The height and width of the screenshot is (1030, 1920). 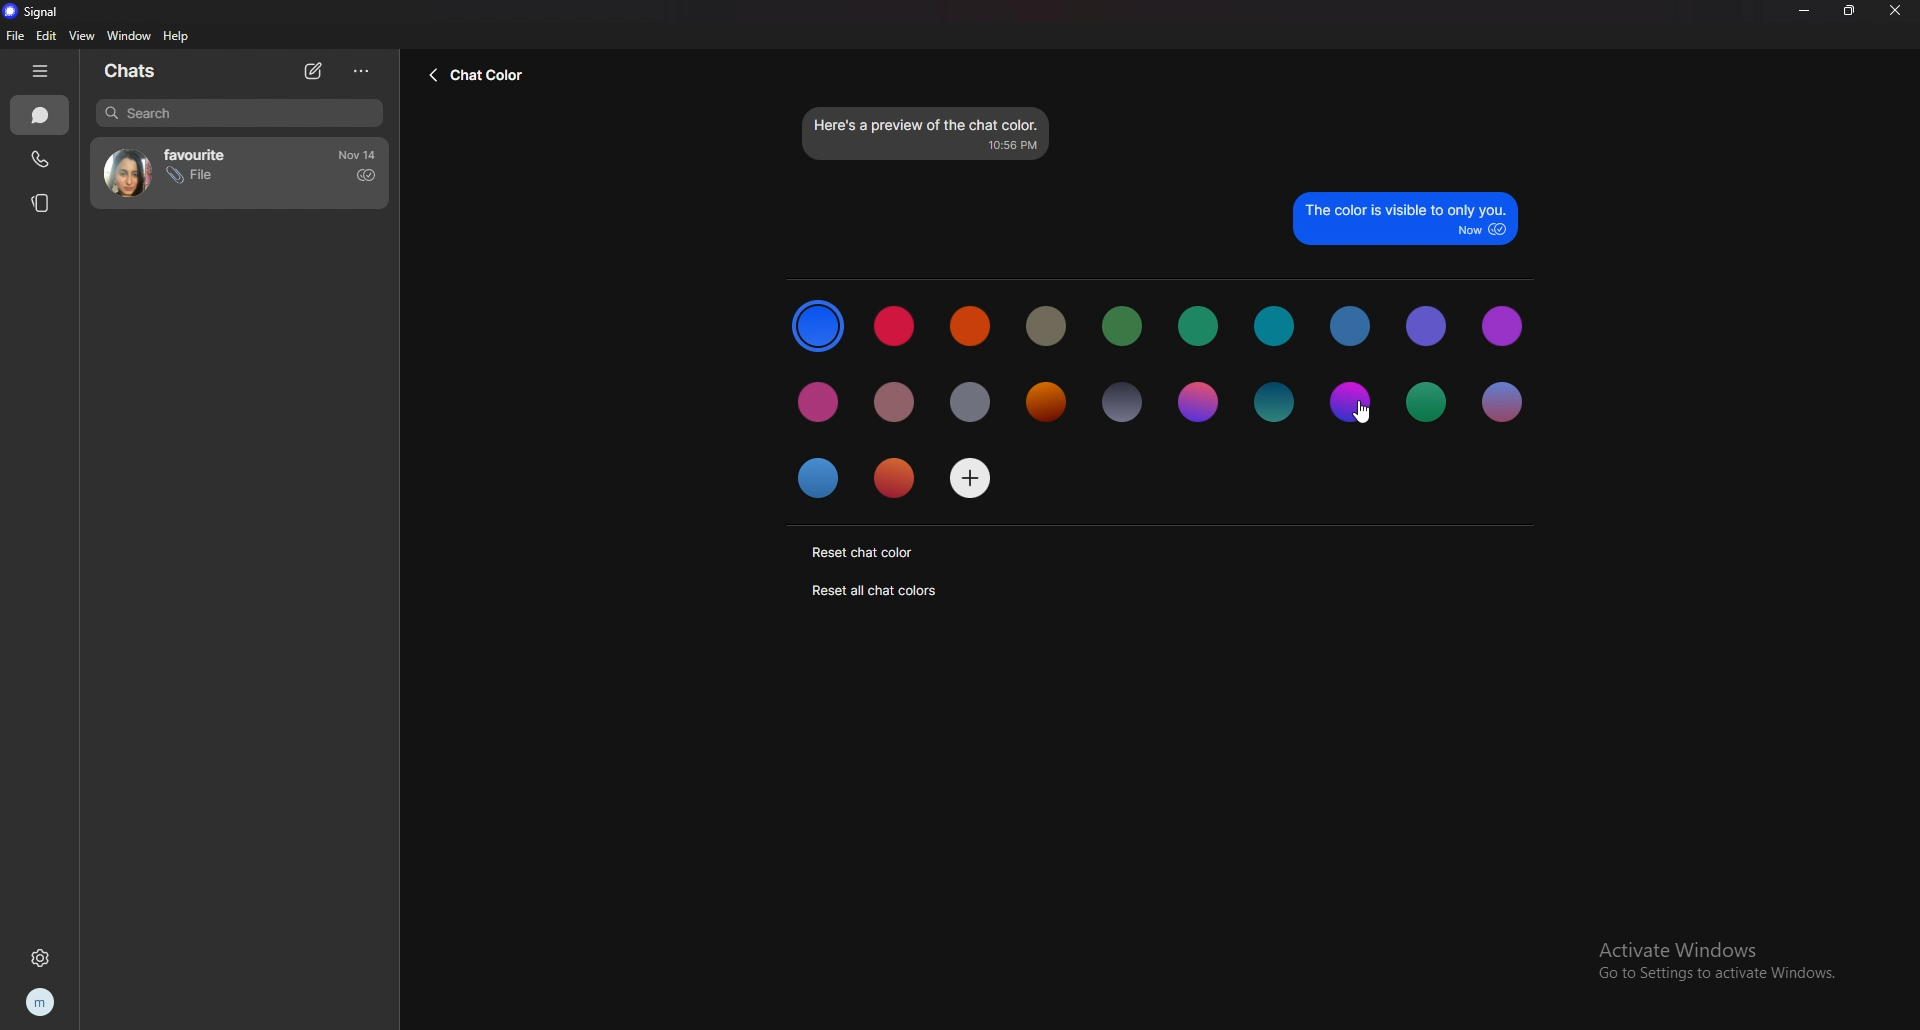 What do you see at coordinates (1046, 325) in the screenshot?
I see `color` at bounding box center [1046, 325].